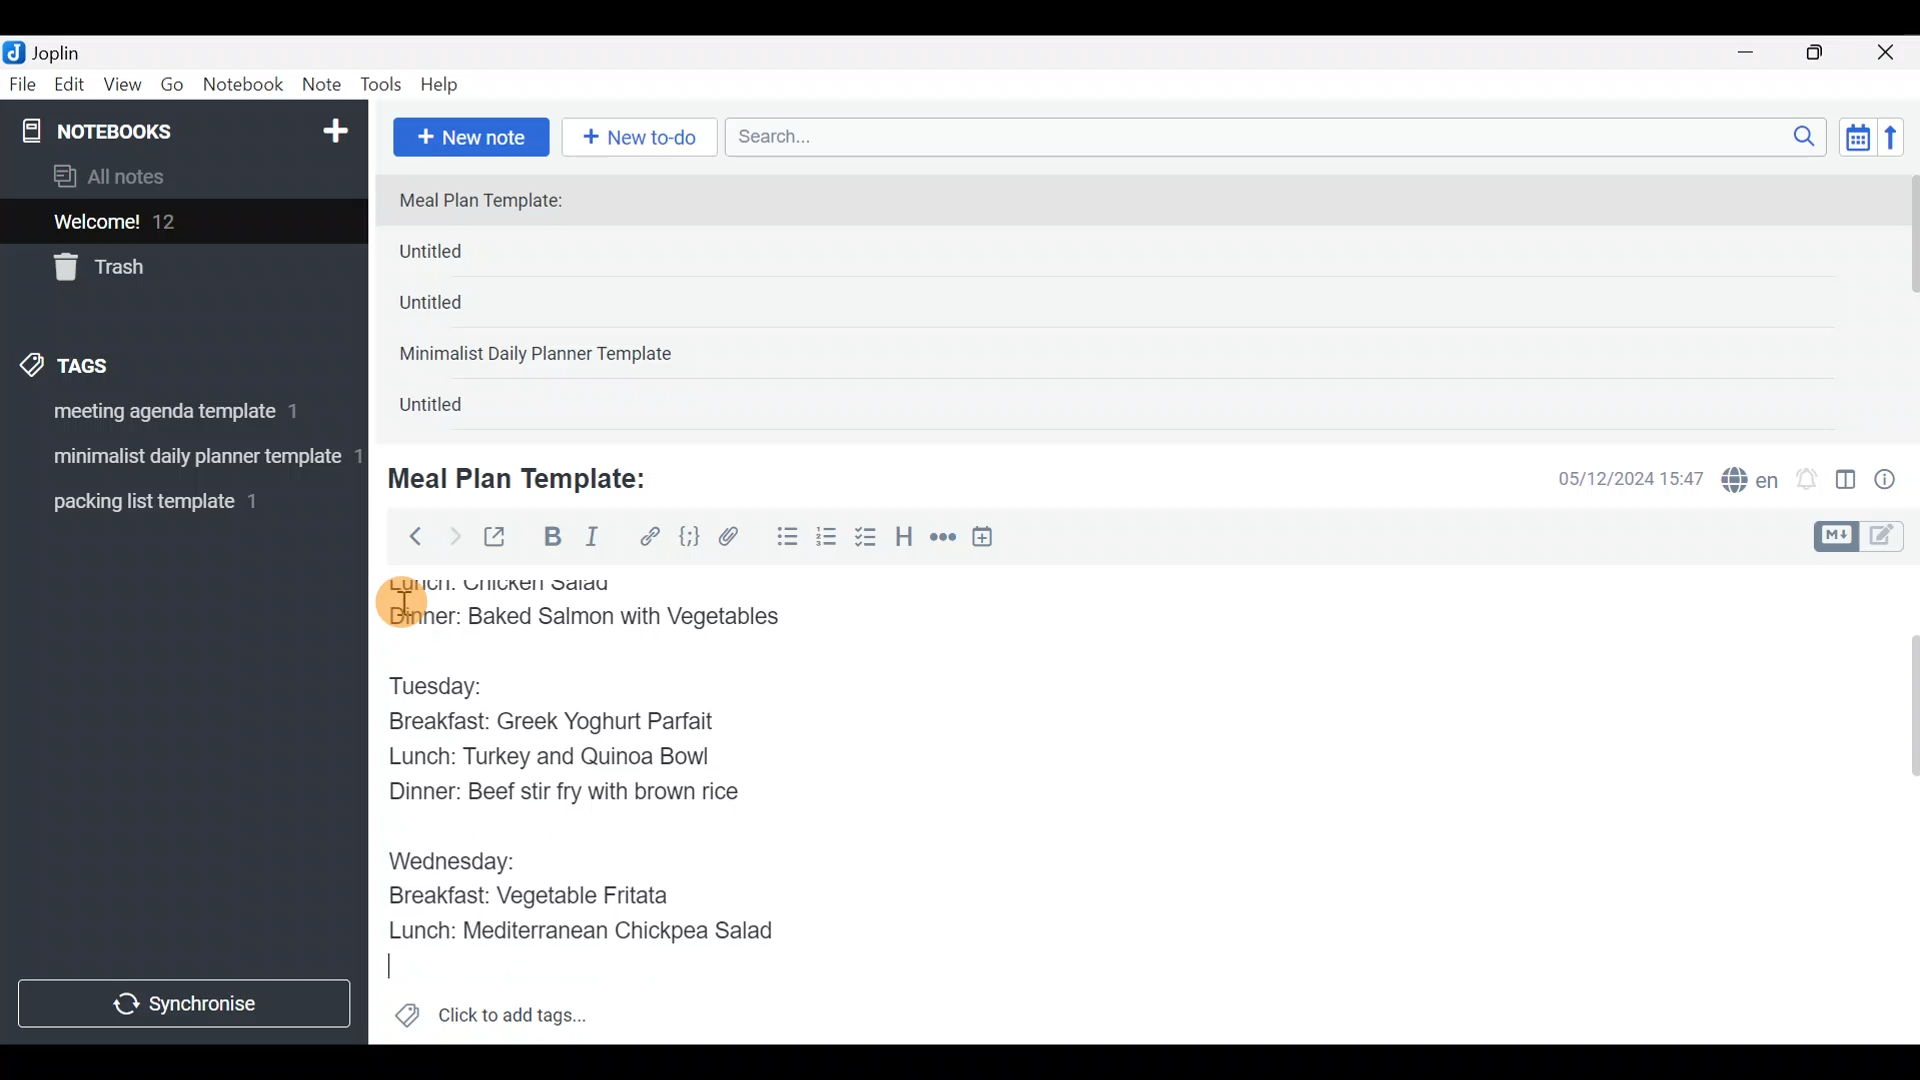 The width and height of the screenshot is (1920, 1080). What do you see at coordinates (451, 859) in the screenshot?
I see `Wednesday:` at bounding box center [451, 859].